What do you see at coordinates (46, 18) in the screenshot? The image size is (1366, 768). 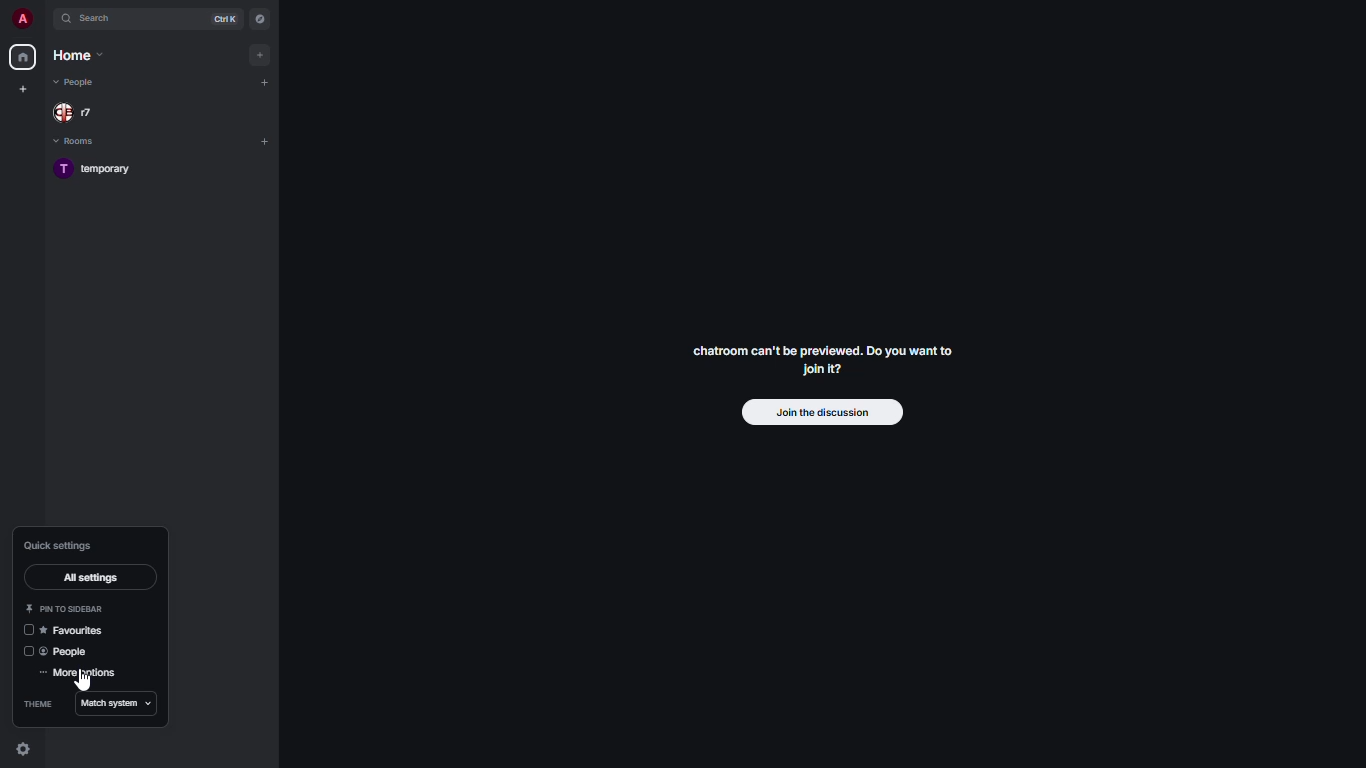 I see `expand` at bounding box center [46, 18].